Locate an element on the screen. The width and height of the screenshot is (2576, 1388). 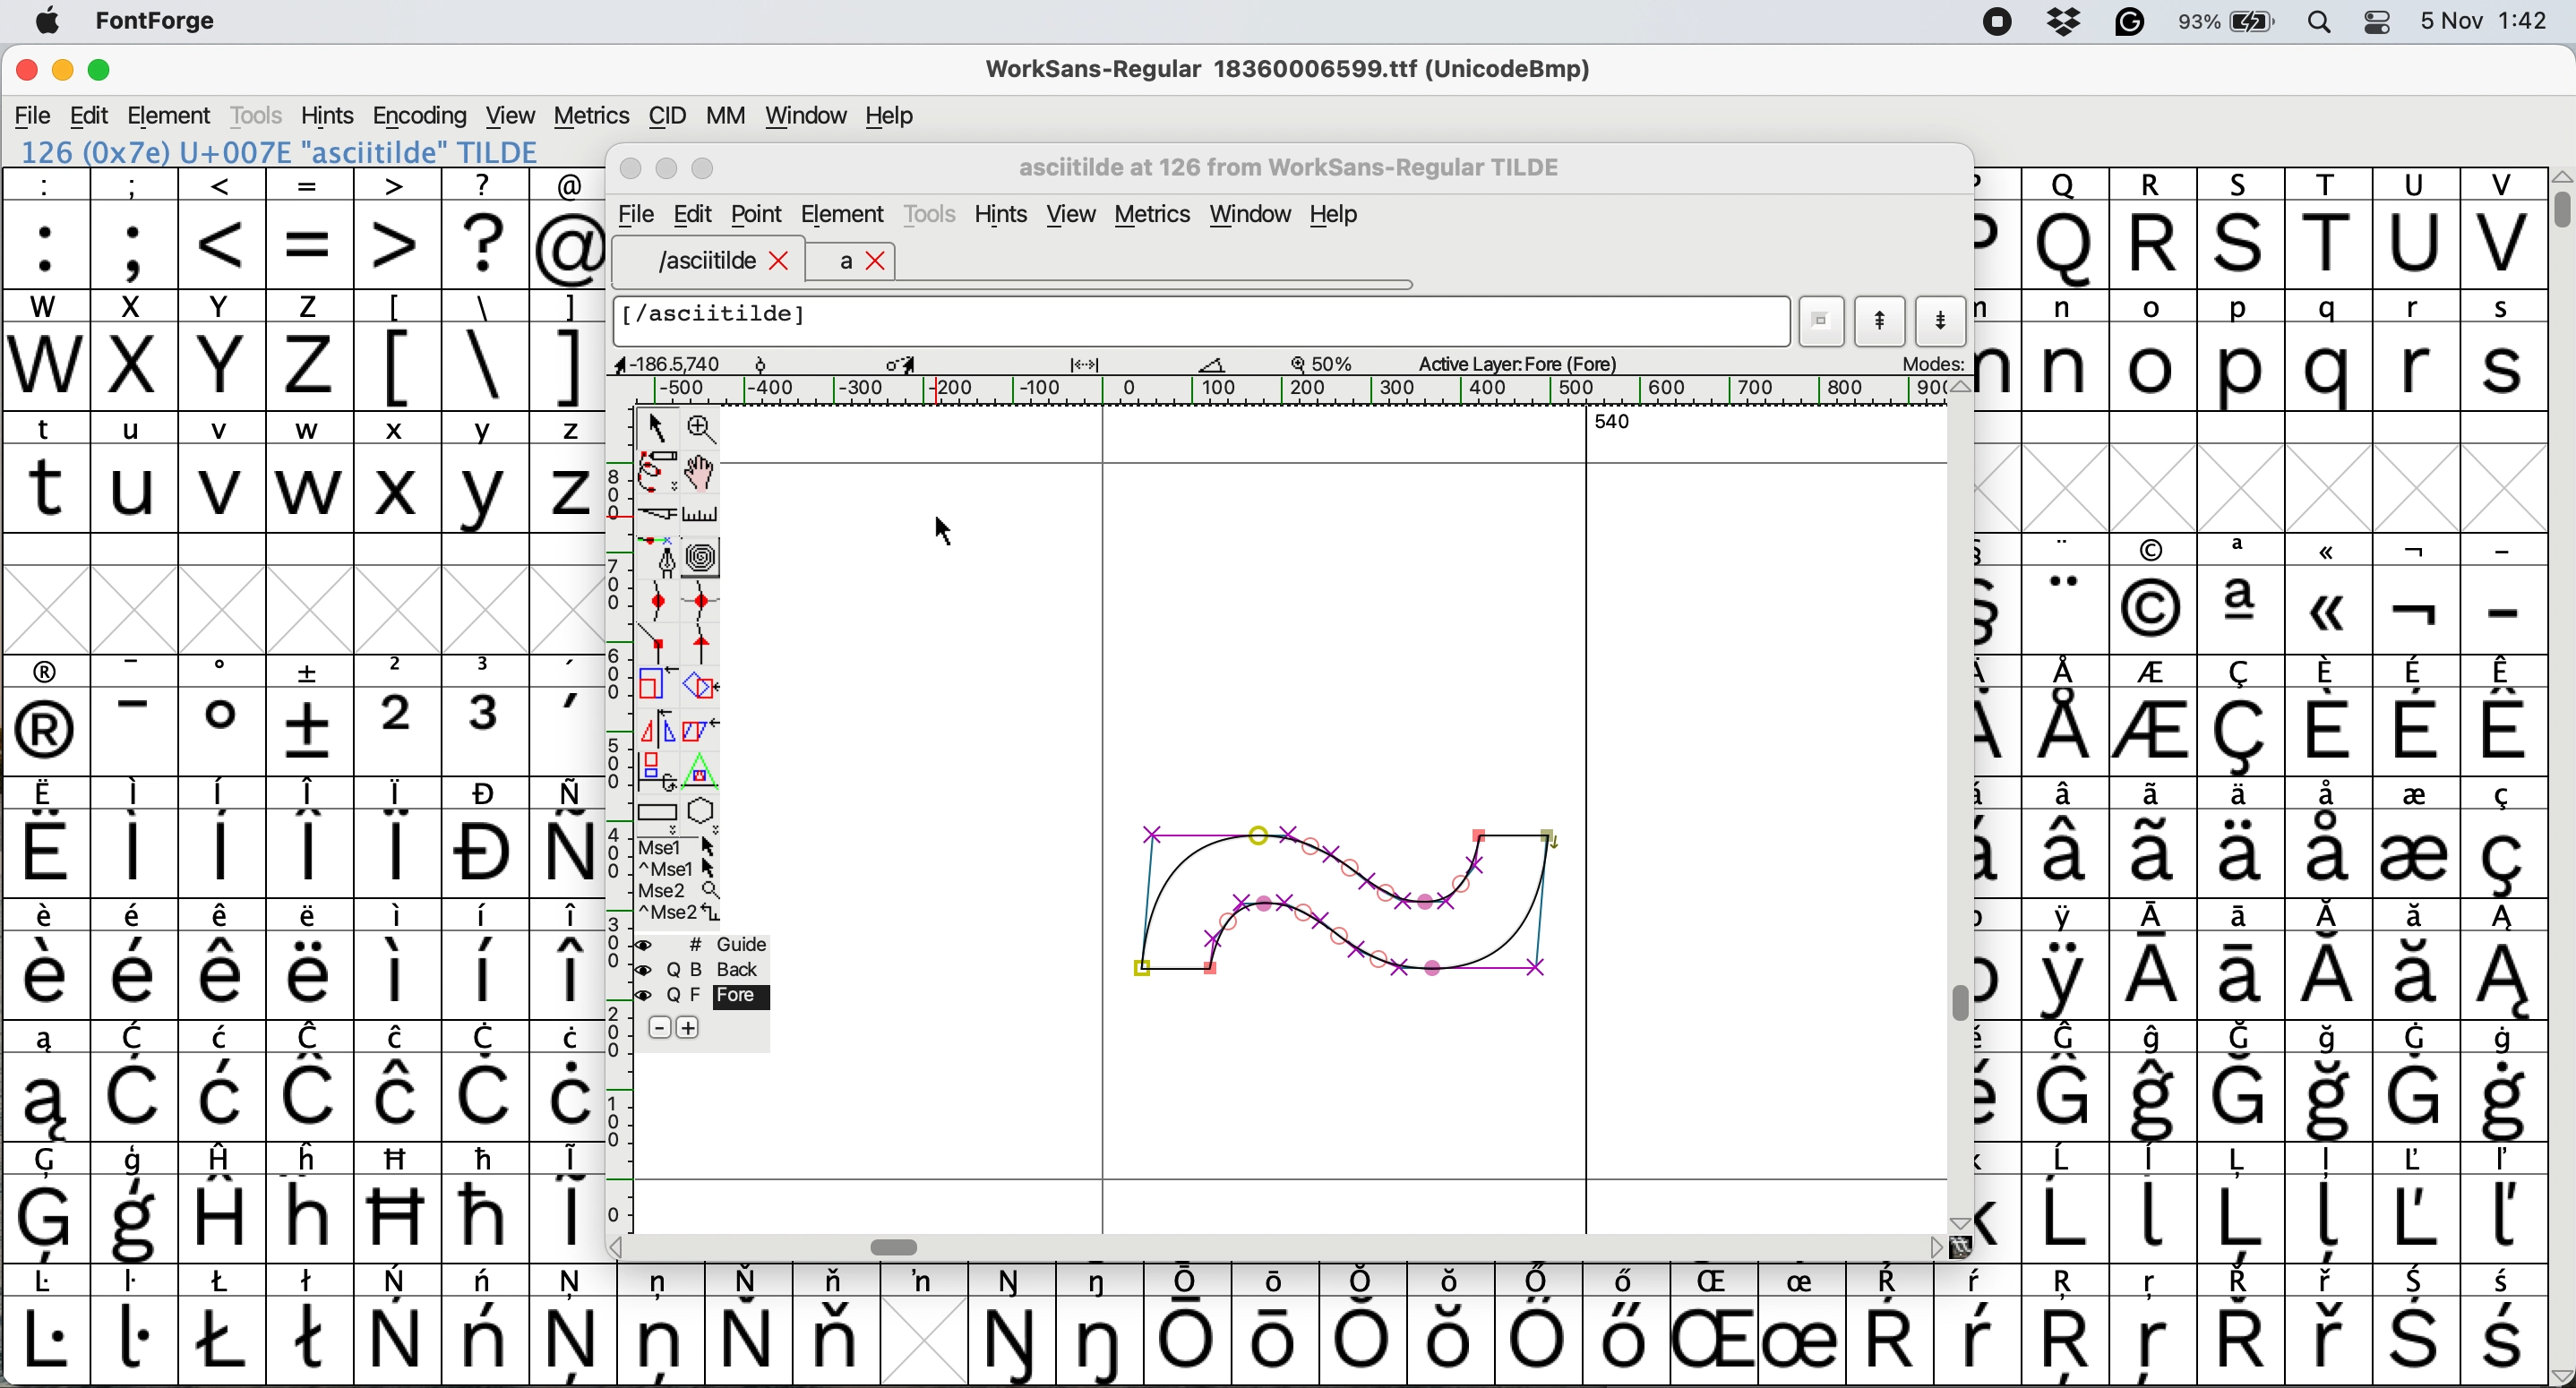
symbol is located at coordinates (2068, 716).